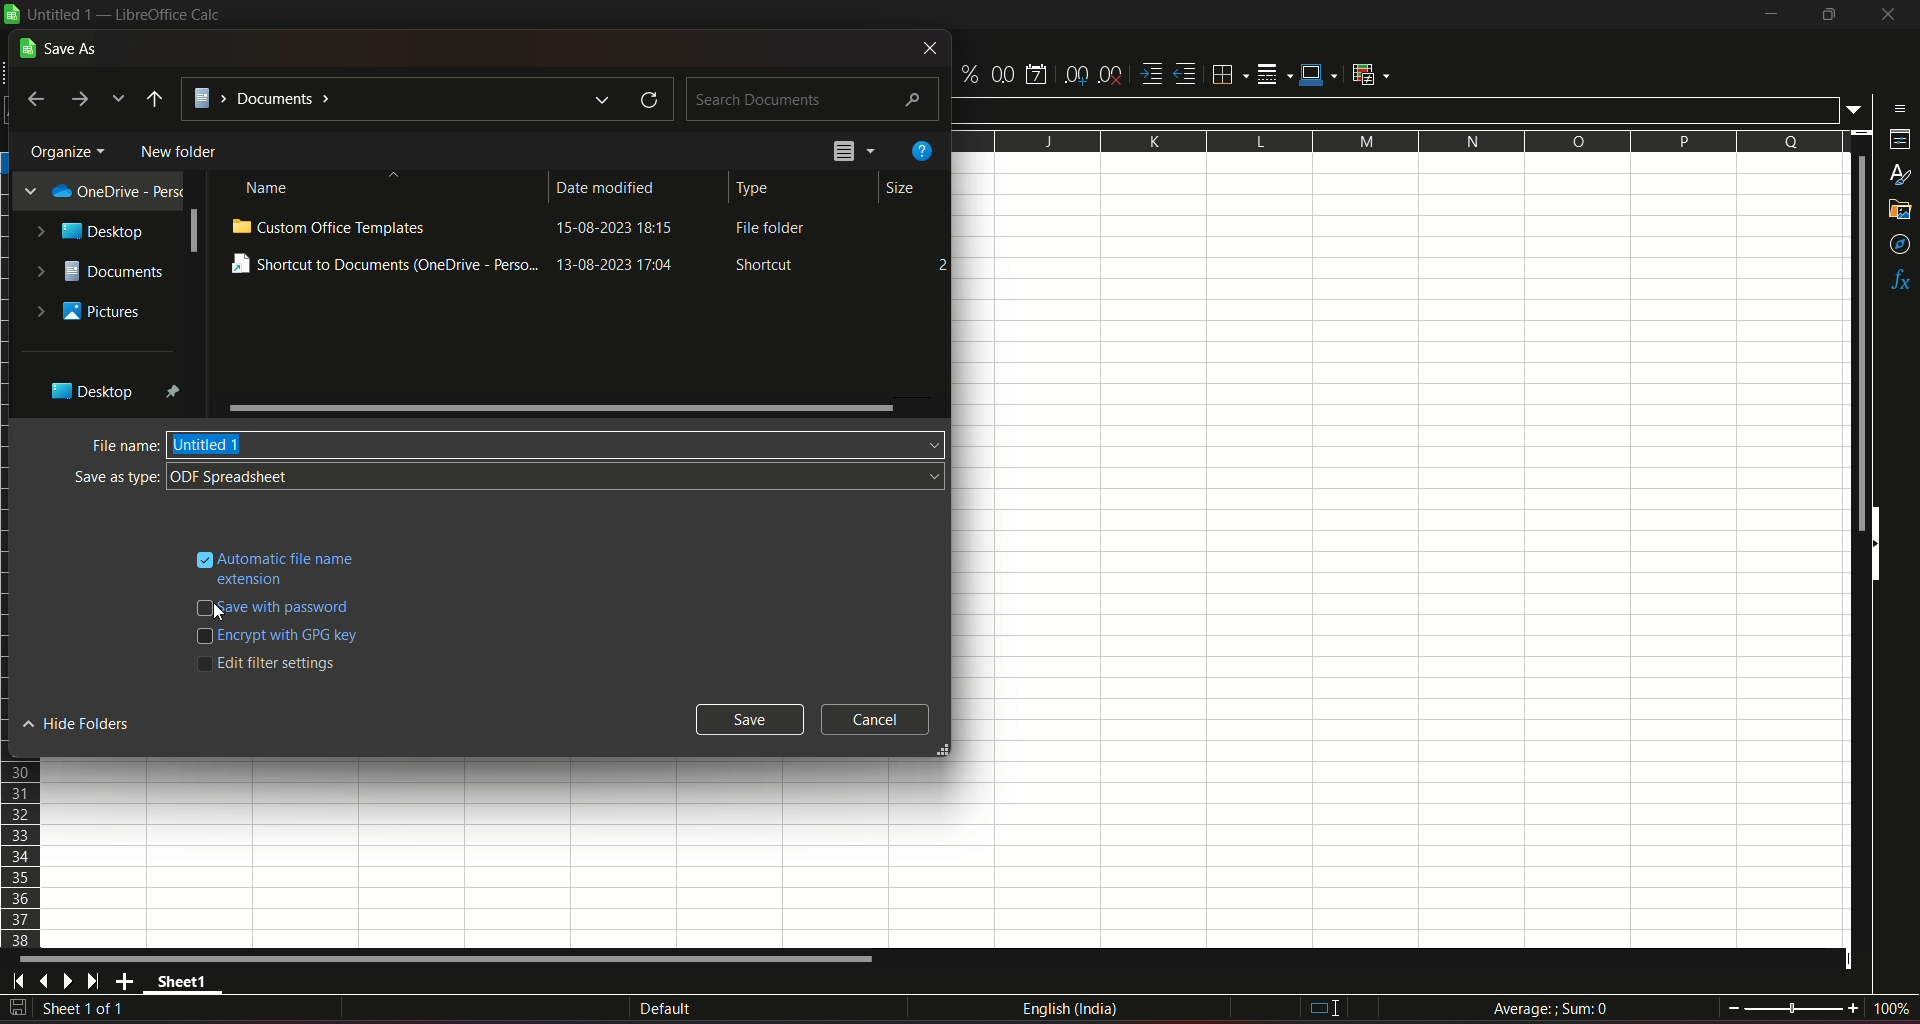  Describe the element at coordinates (83, 100) in the screenshot. I see `next` at that location.